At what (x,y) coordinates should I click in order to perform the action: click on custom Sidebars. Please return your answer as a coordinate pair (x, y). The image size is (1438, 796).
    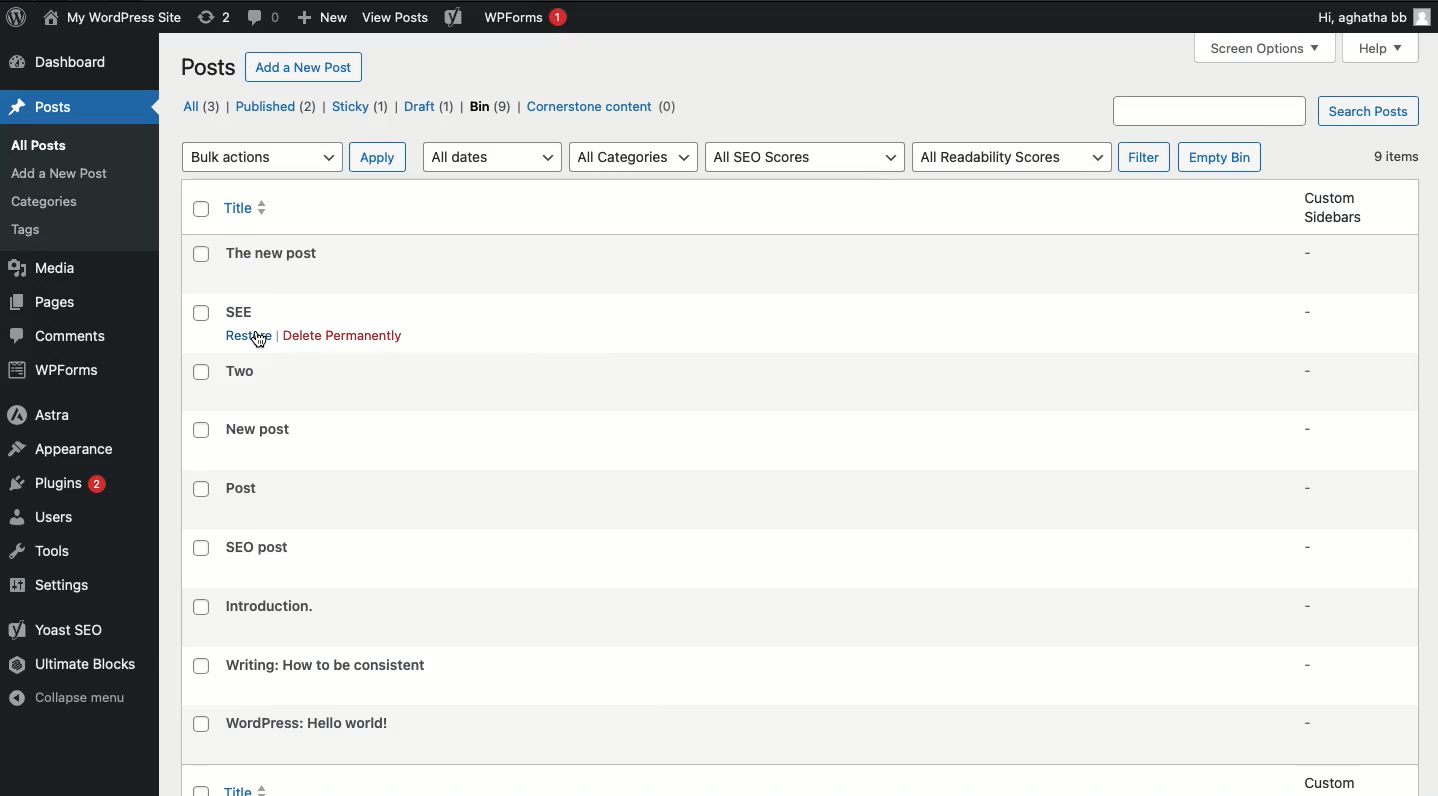
    Looking at the image, I should click on (1335, 207).